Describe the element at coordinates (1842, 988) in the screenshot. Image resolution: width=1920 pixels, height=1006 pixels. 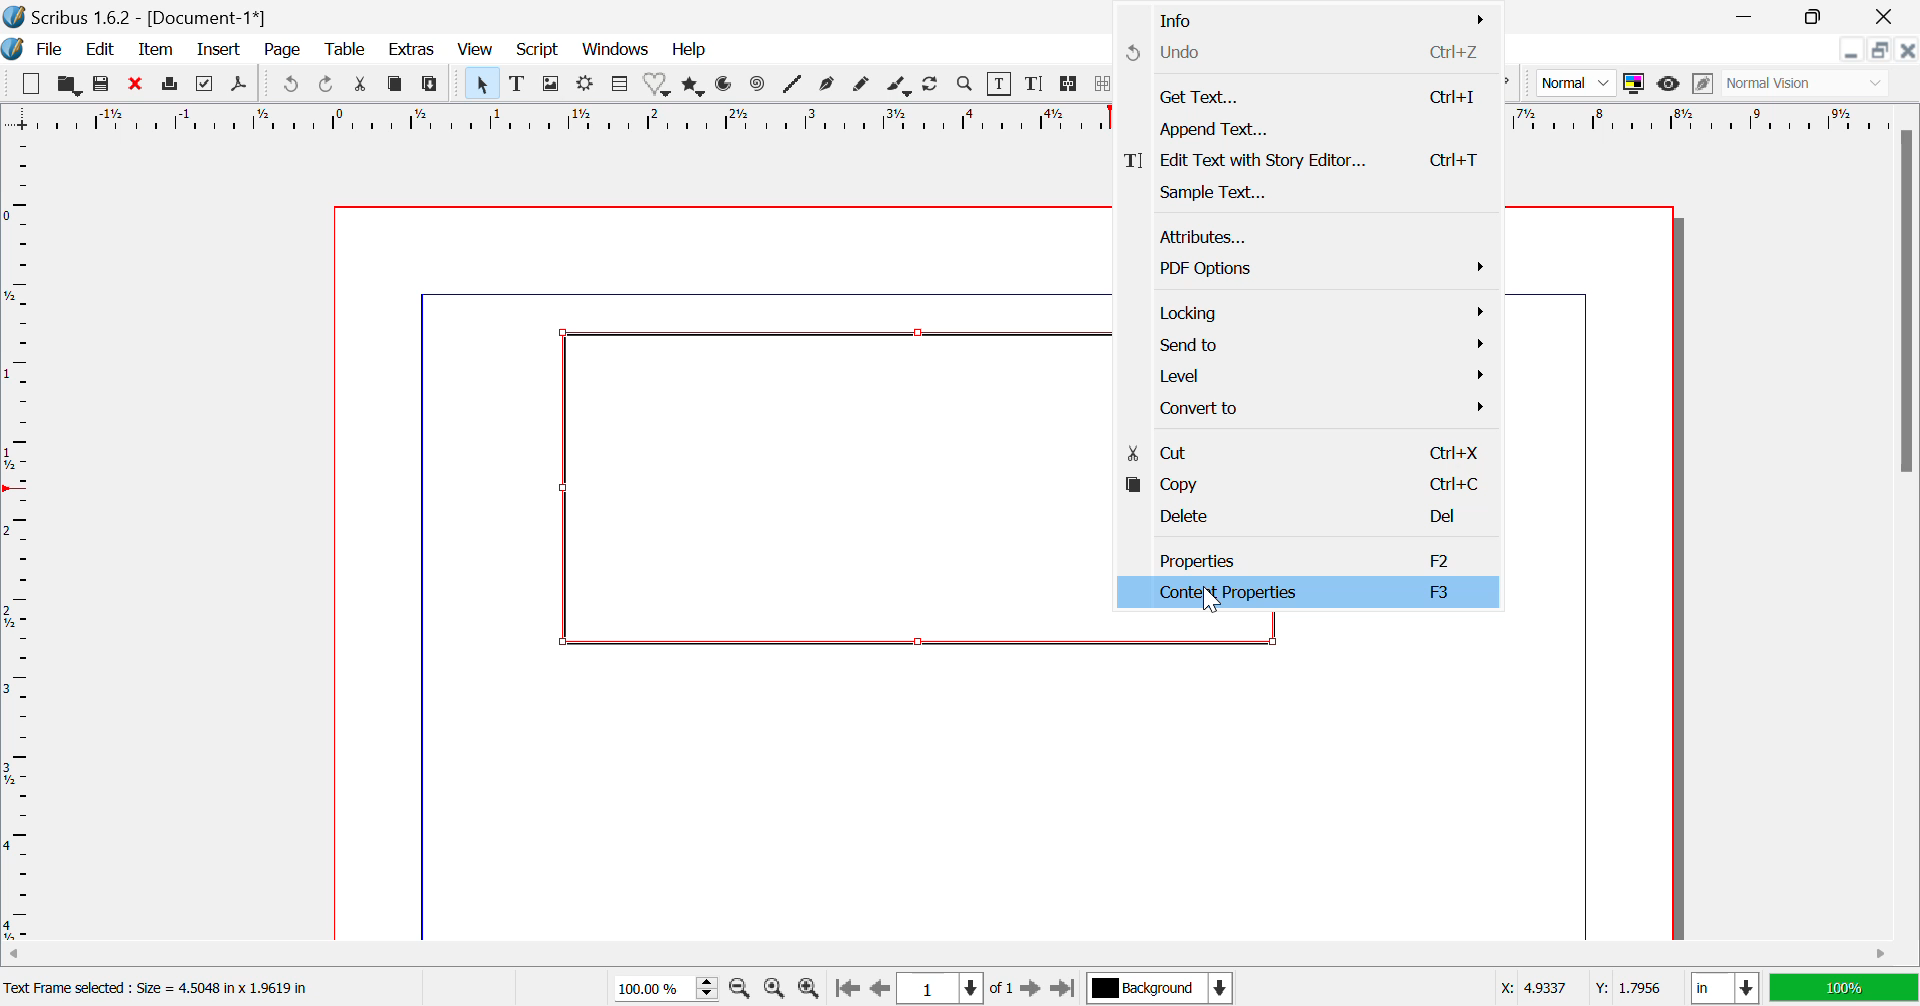
I see `100%` at that location.